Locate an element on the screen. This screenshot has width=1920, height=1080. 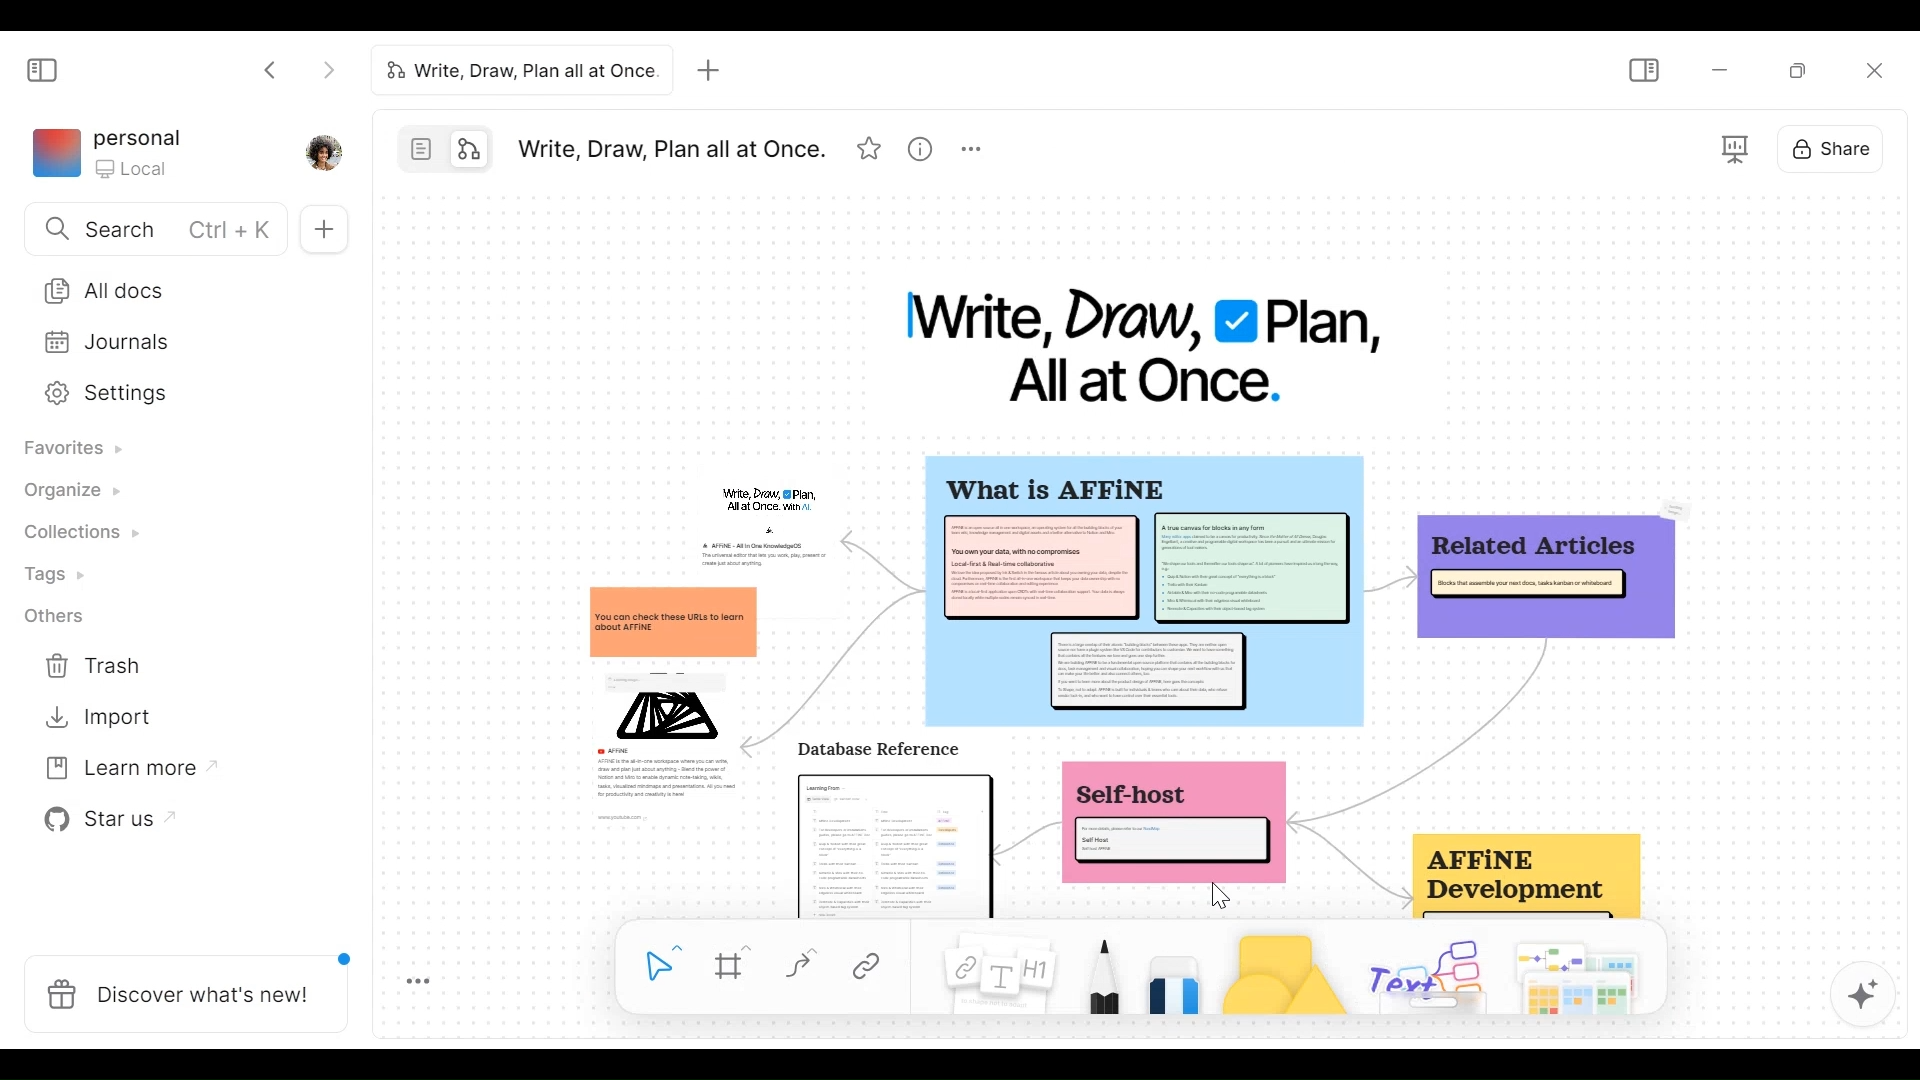
Profile photo is located at coordinates (323, 150).